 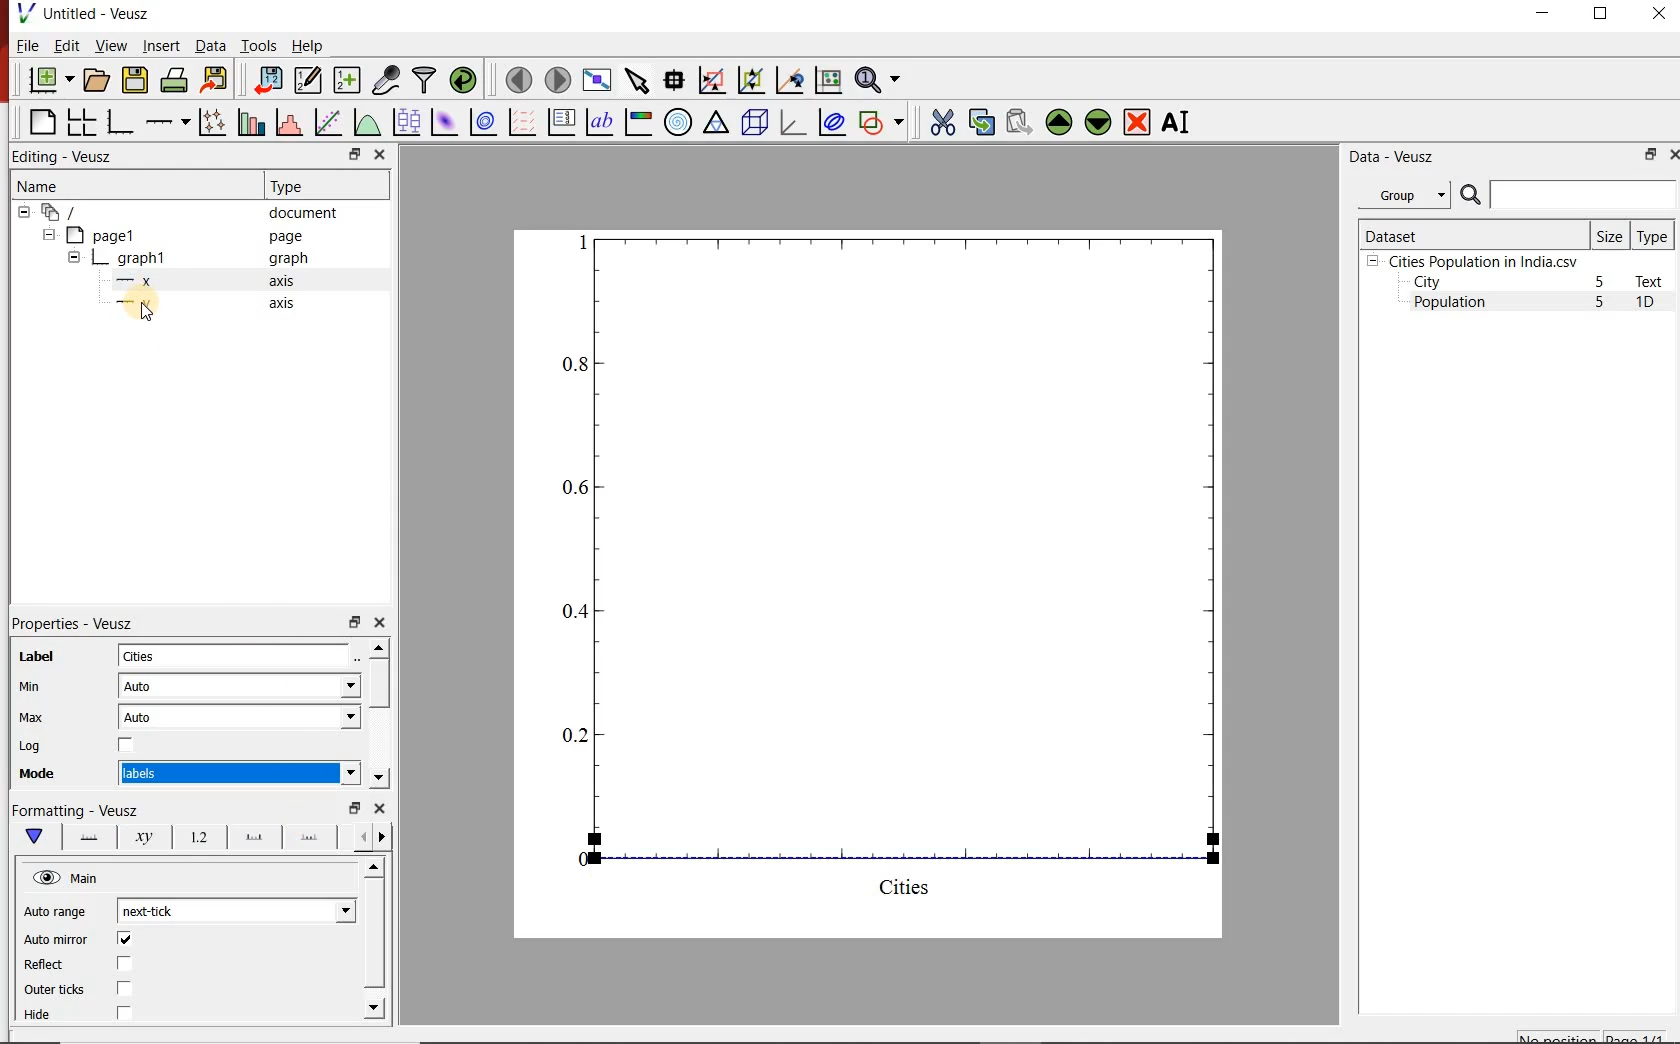 I want to click on paste widget from the clipboard, so click(x=1019, y=122).